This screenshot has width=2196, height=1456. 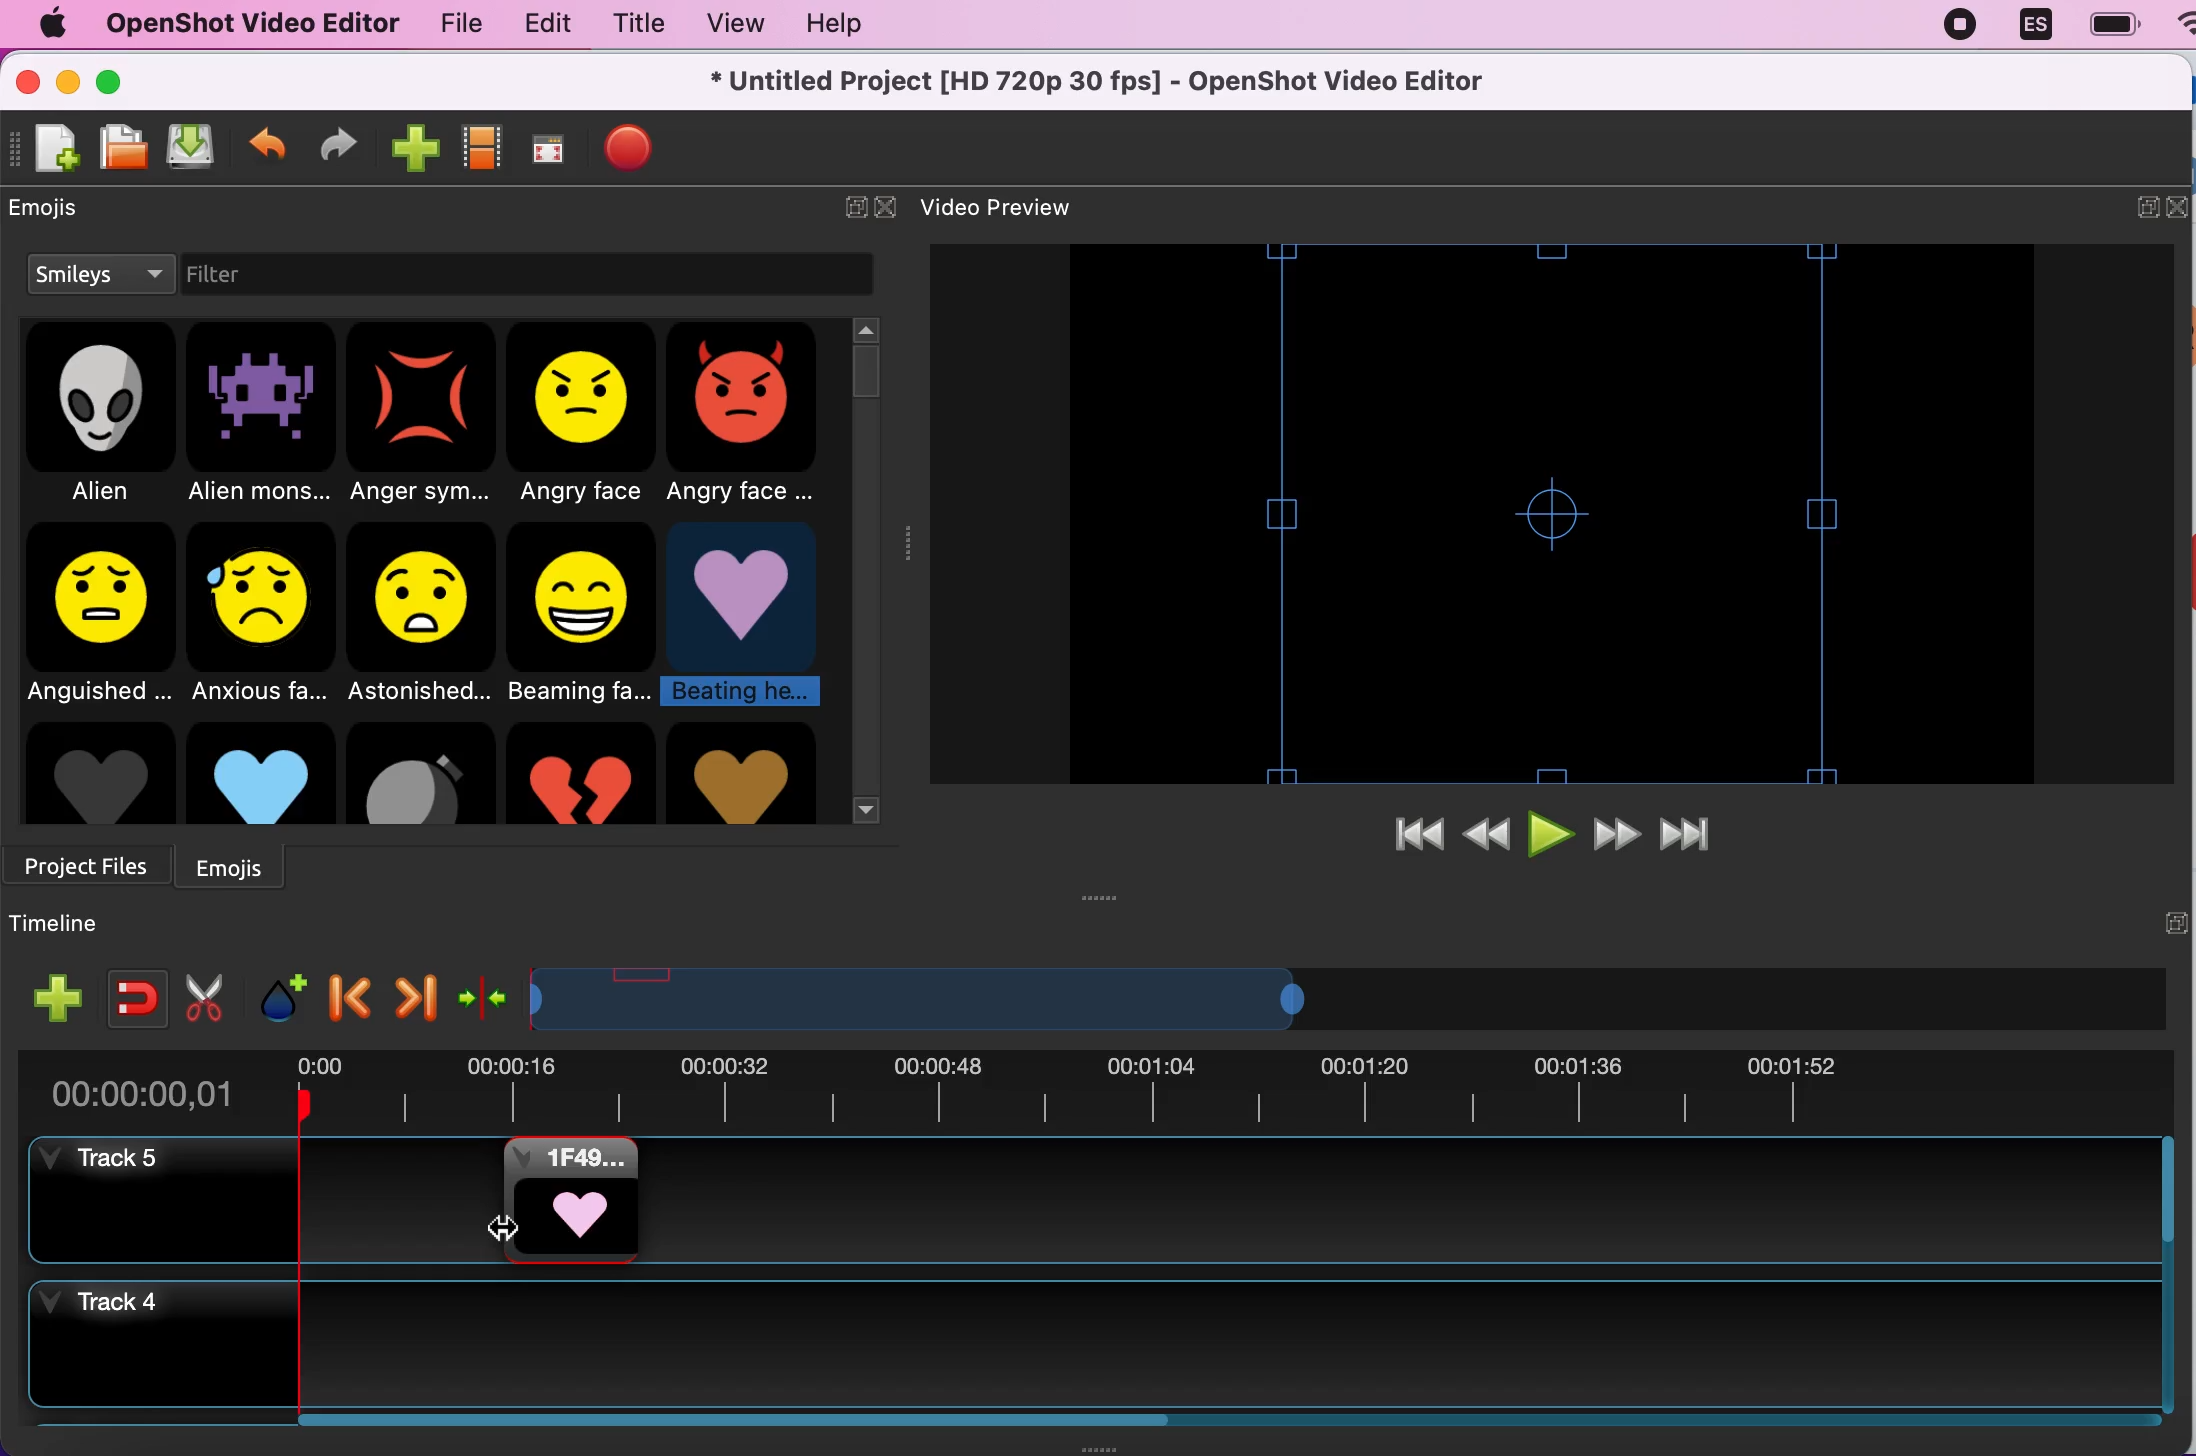 I want to click on undo, so click(x=268, y=139).